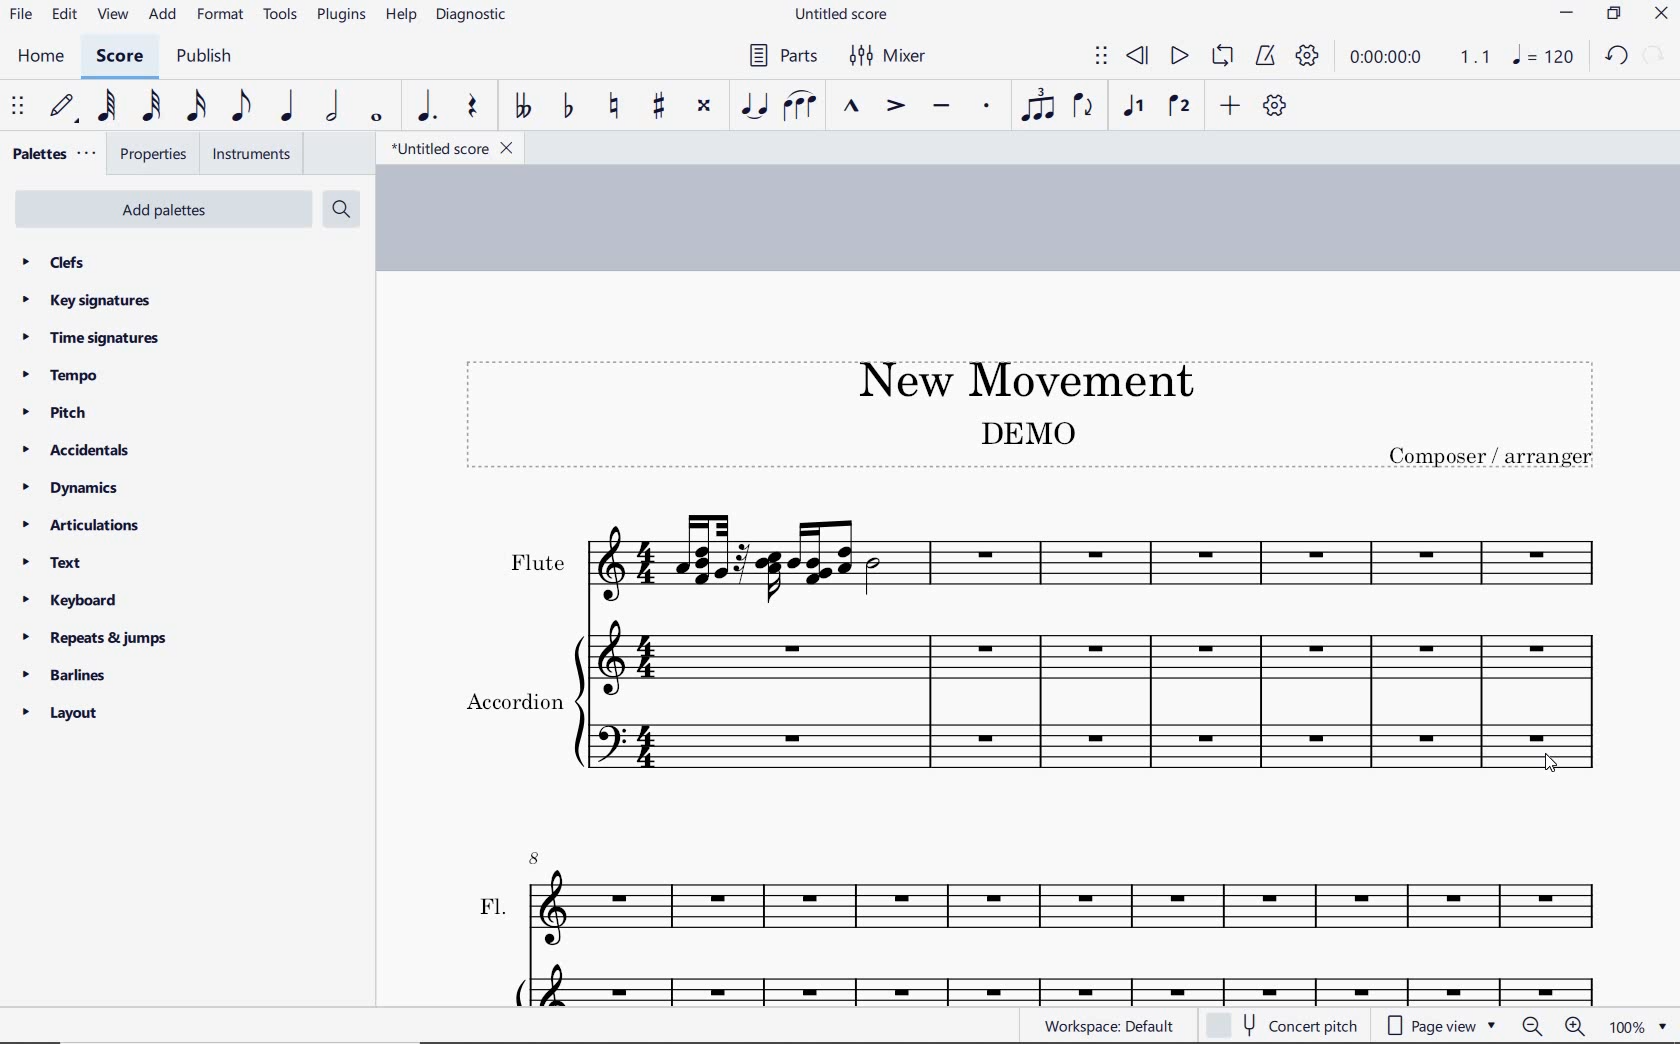 The height and width of the screenshot is (1044, 1680). What do you see at coordinates (54, 565) in the screenshot?
I see `text` at bounding box center [54, 565].